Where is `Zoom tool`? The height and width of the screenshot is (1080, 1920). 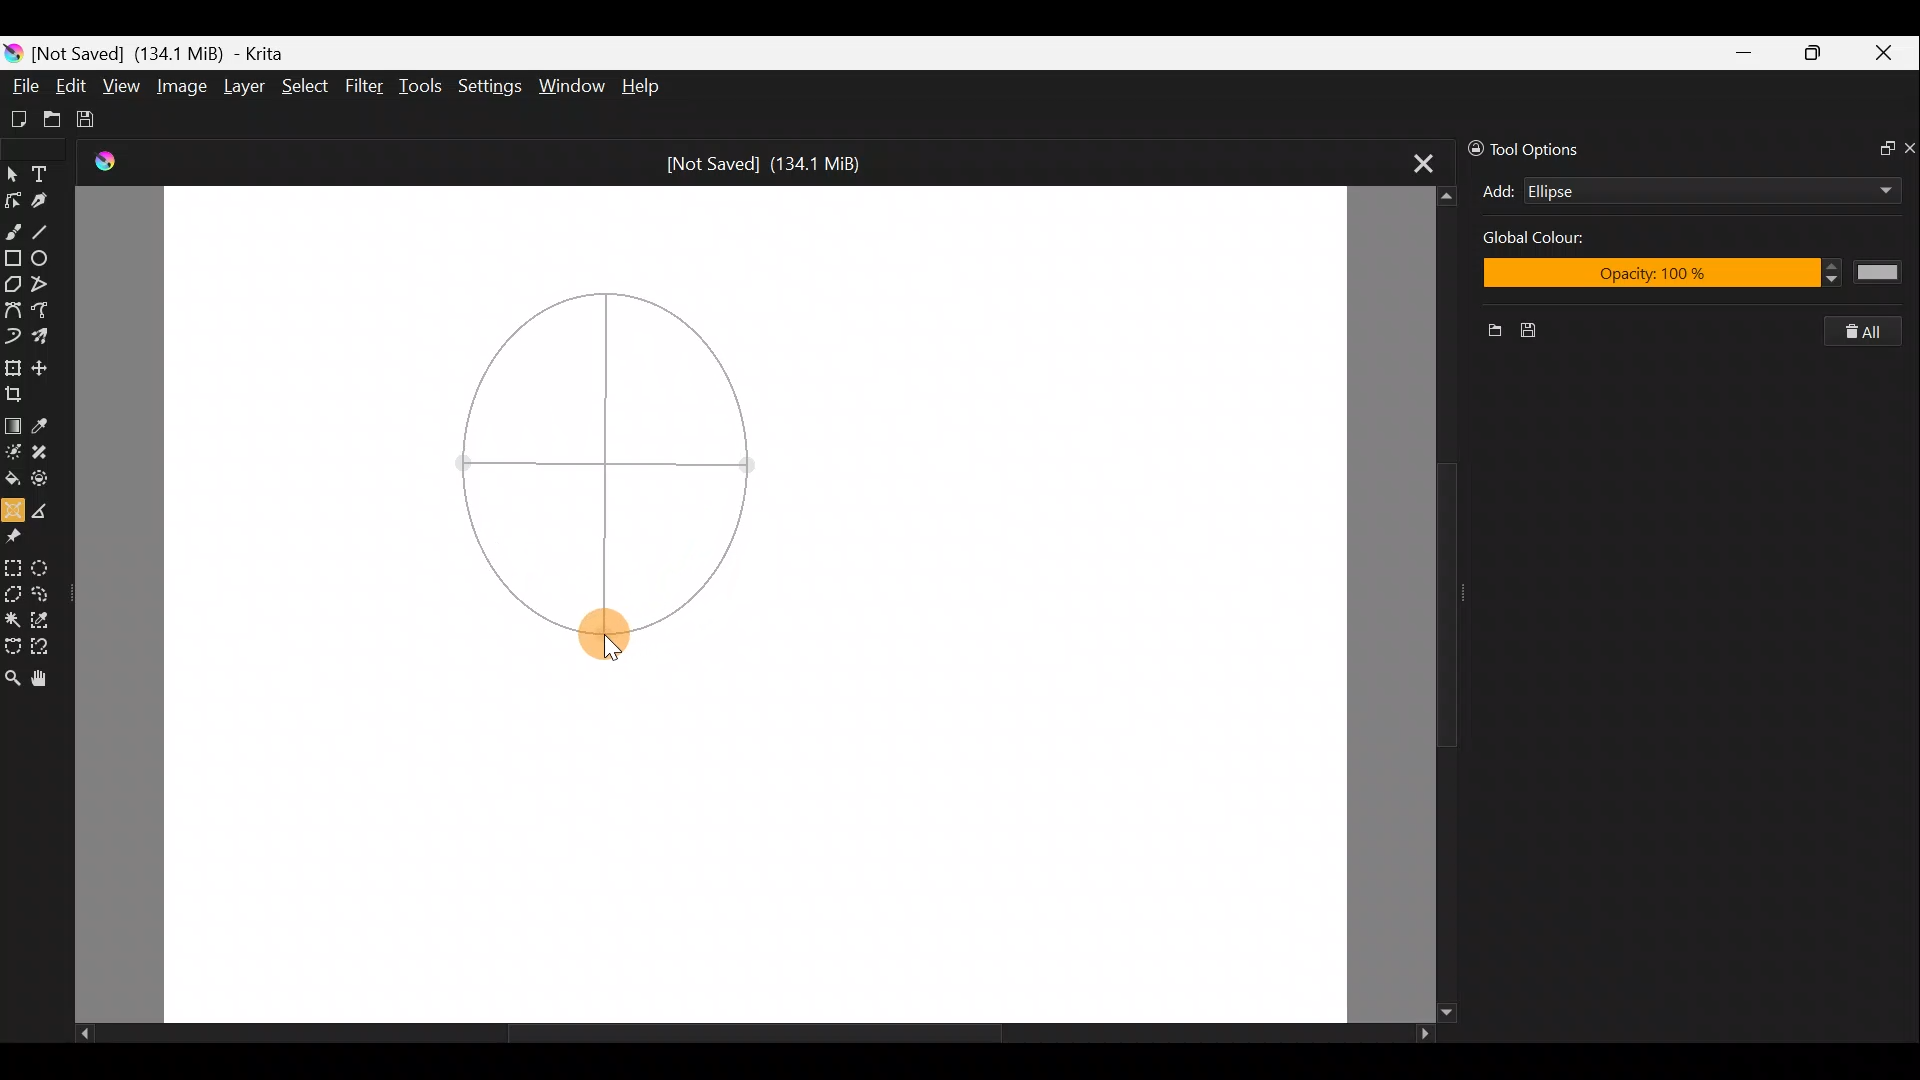 Zoom tool is located at coordinates (12, 677).